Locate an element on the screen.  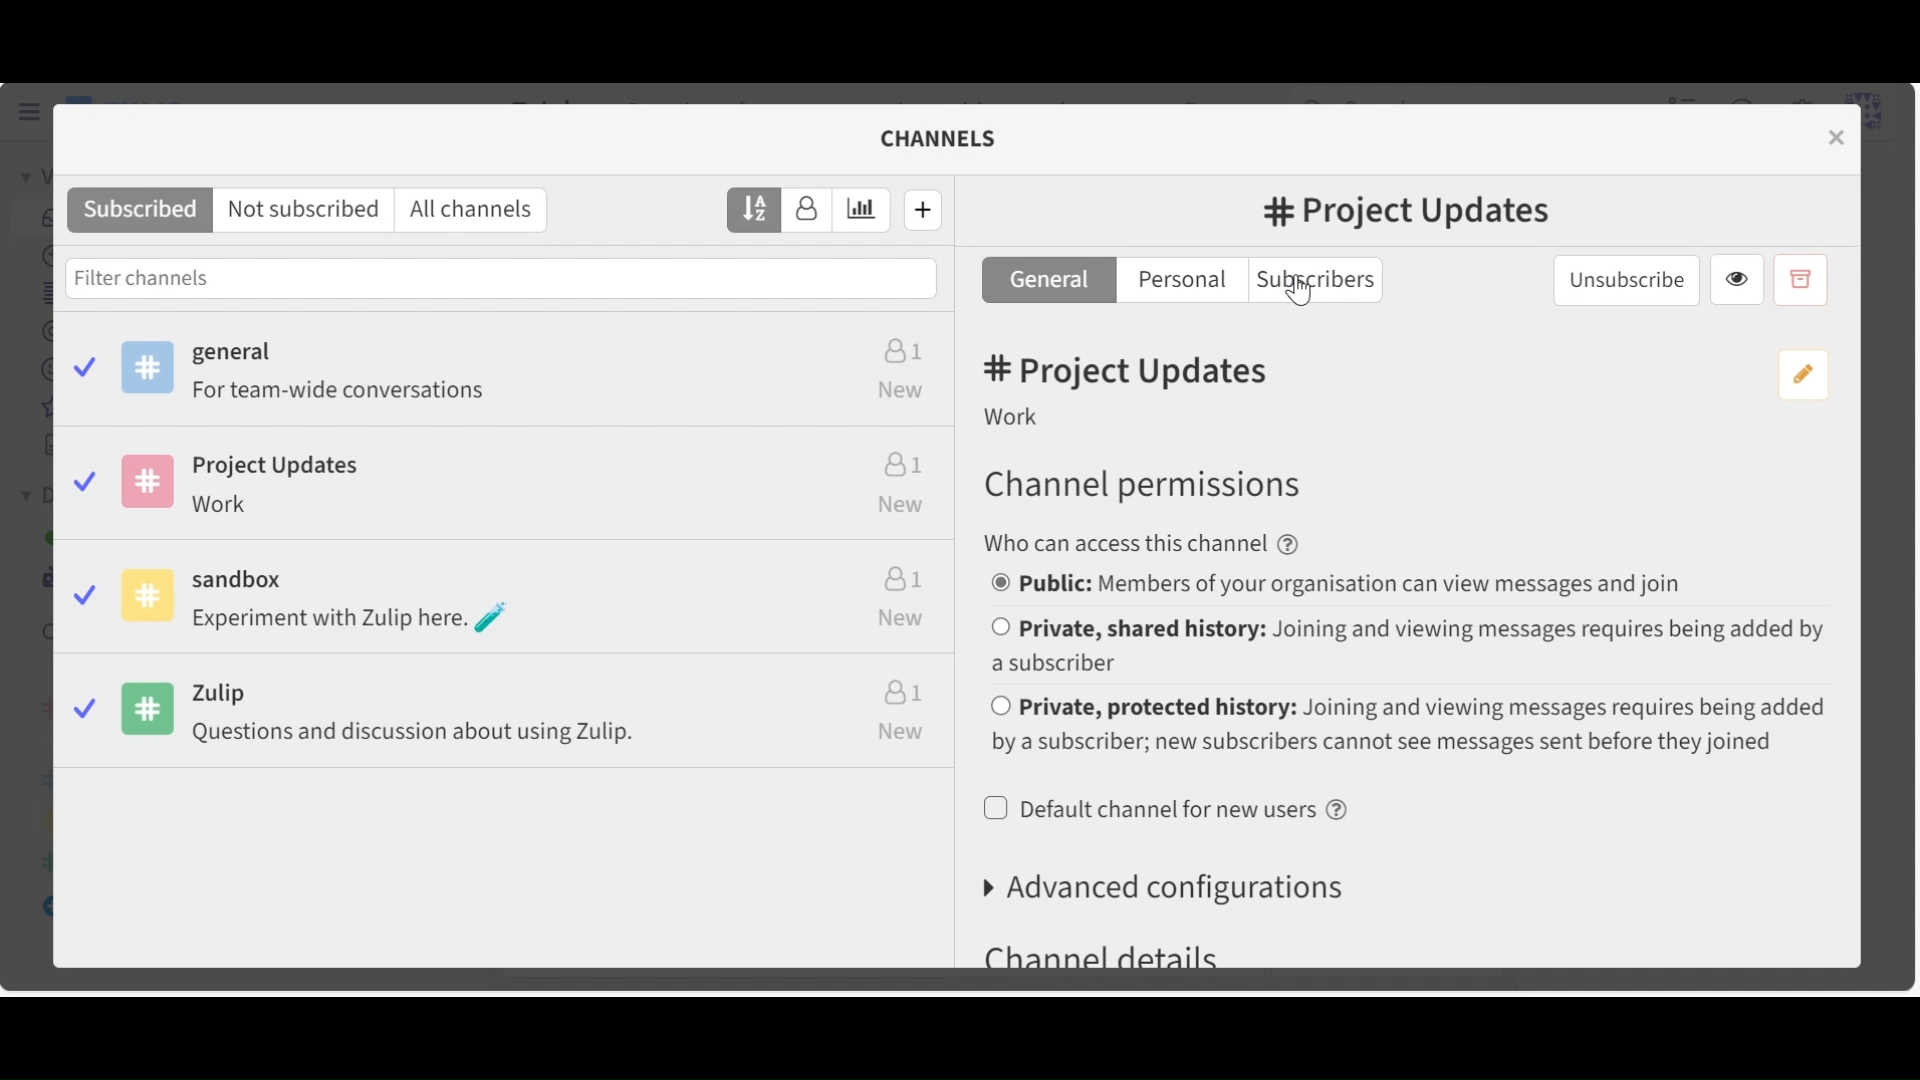
Channel name is located at coordinates (1132, 372).